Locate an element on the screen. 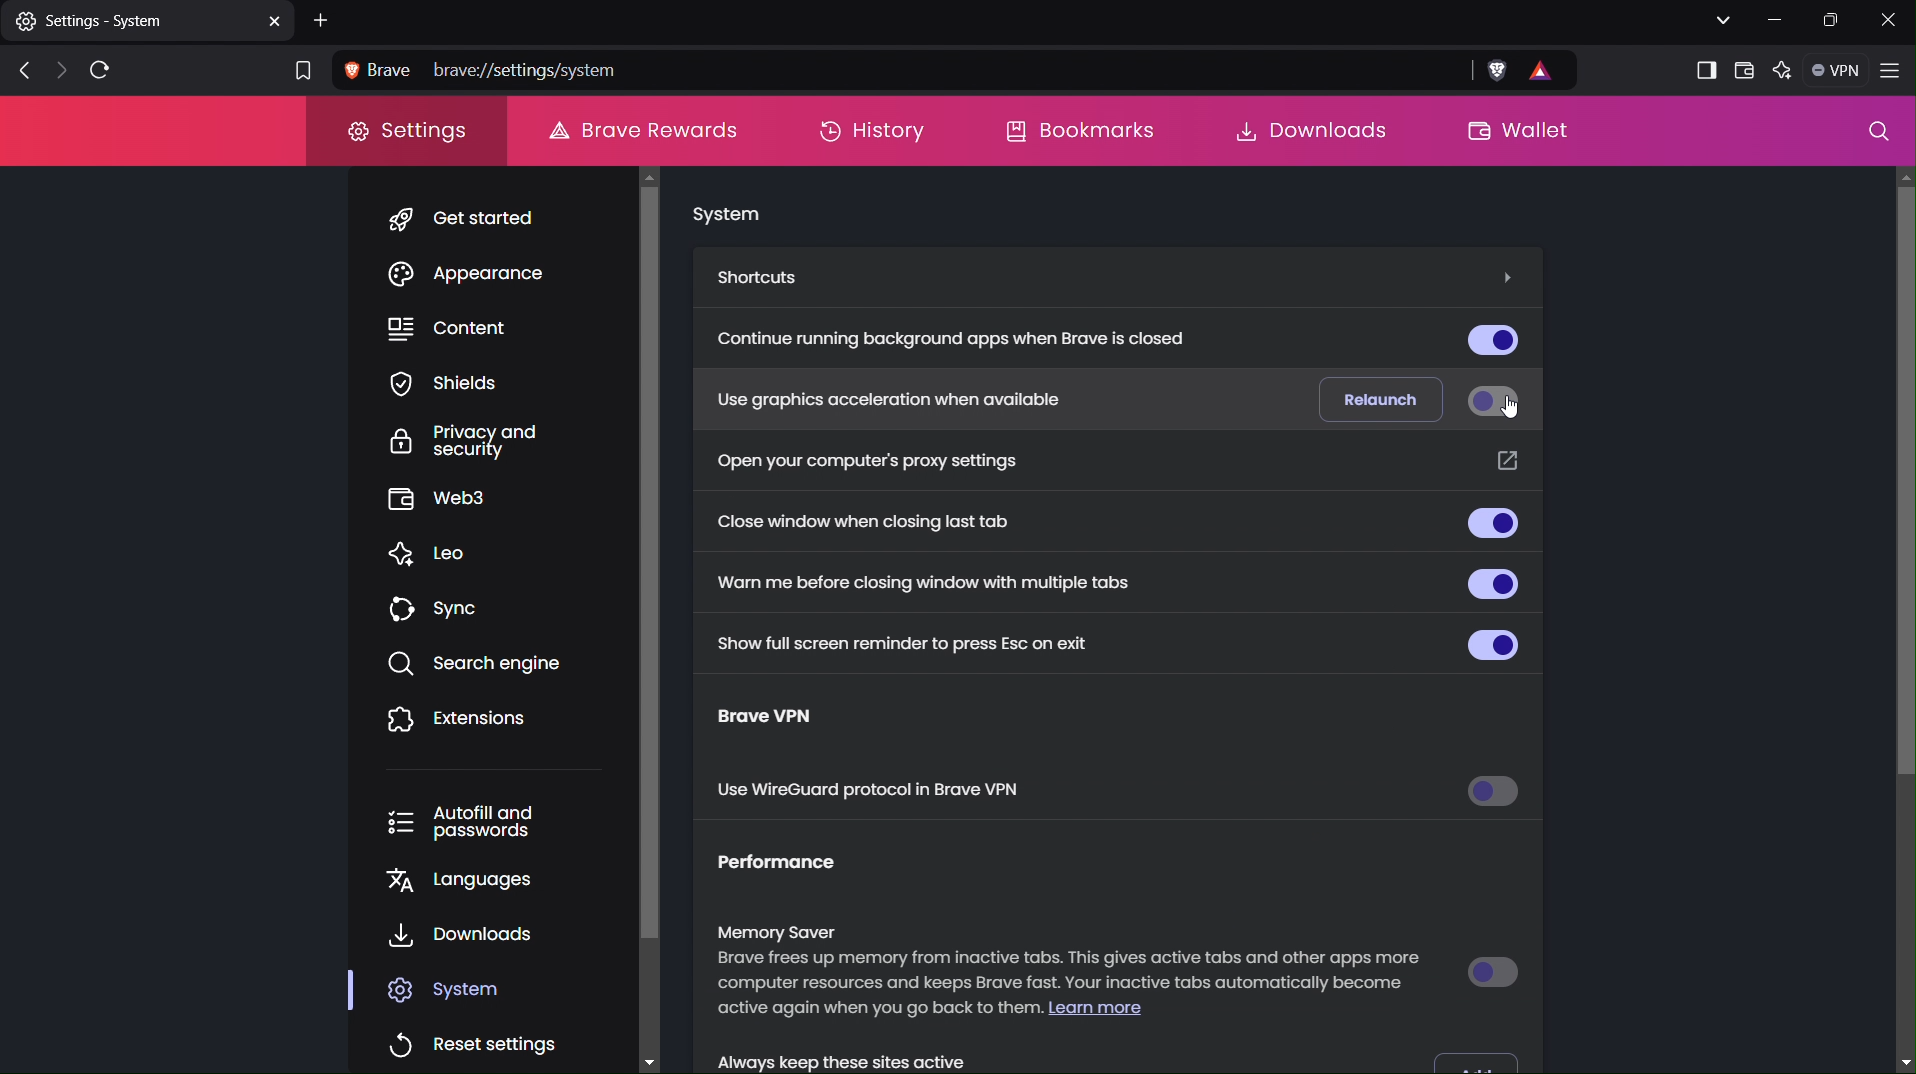 The height and width of the screenshot is (1074, 1916). History is located at coordinates (870, 131).